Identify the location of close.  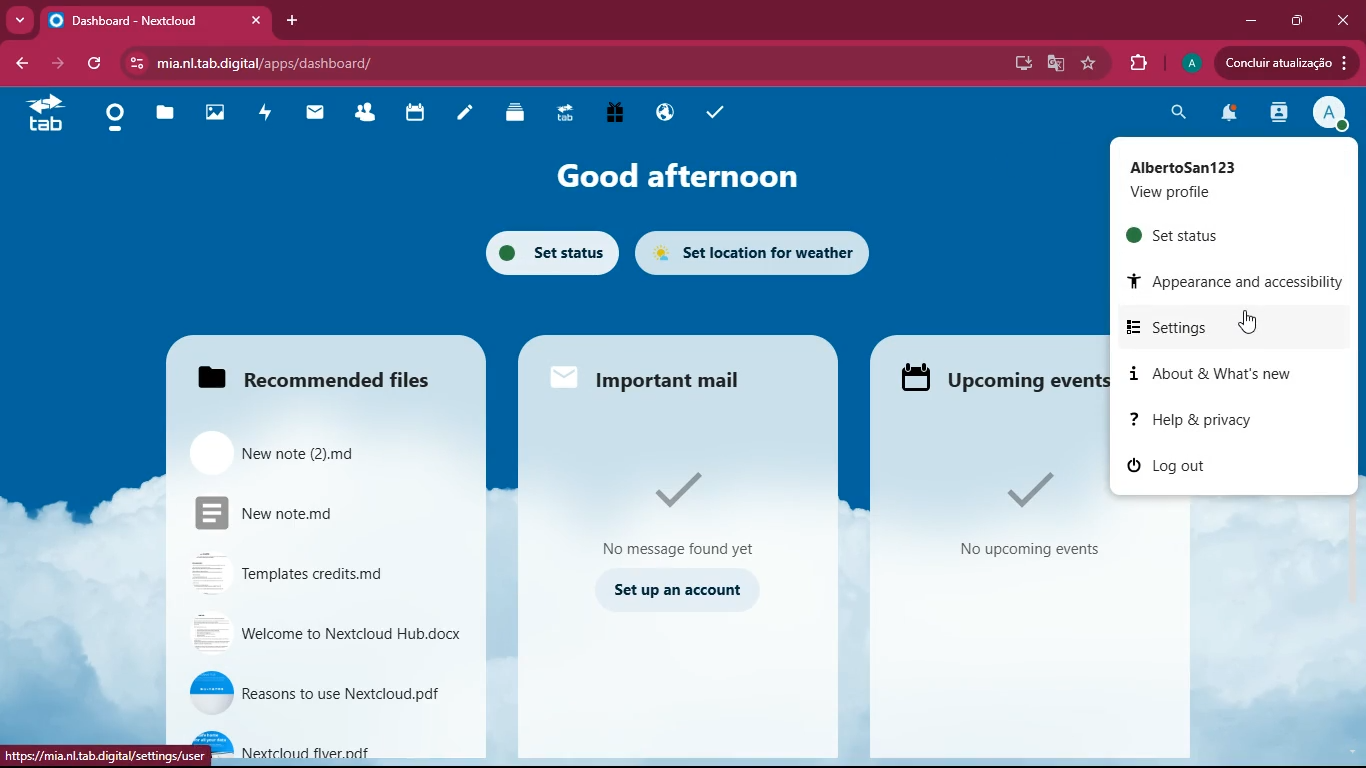
(1346, 18).